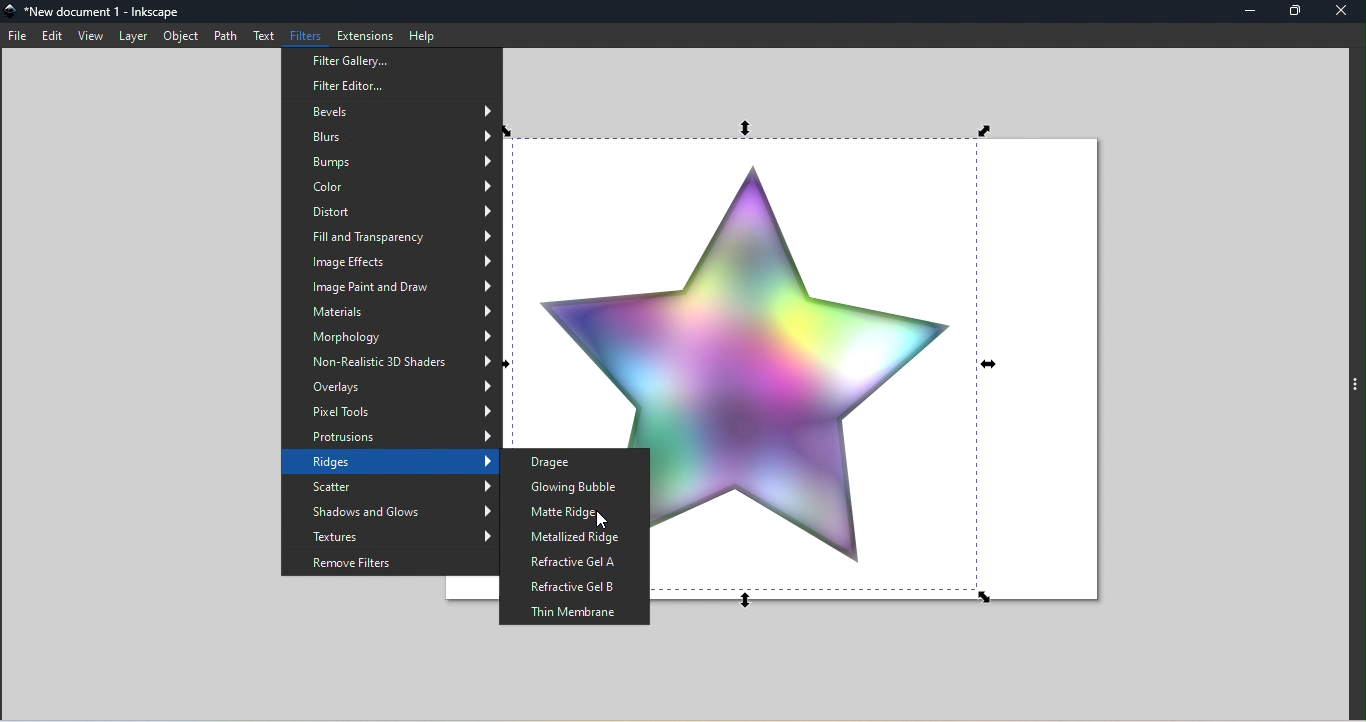  What do you see at coordinates (228, 37) in the screenshot?
I see `Path` at bounding box center [228, 37].